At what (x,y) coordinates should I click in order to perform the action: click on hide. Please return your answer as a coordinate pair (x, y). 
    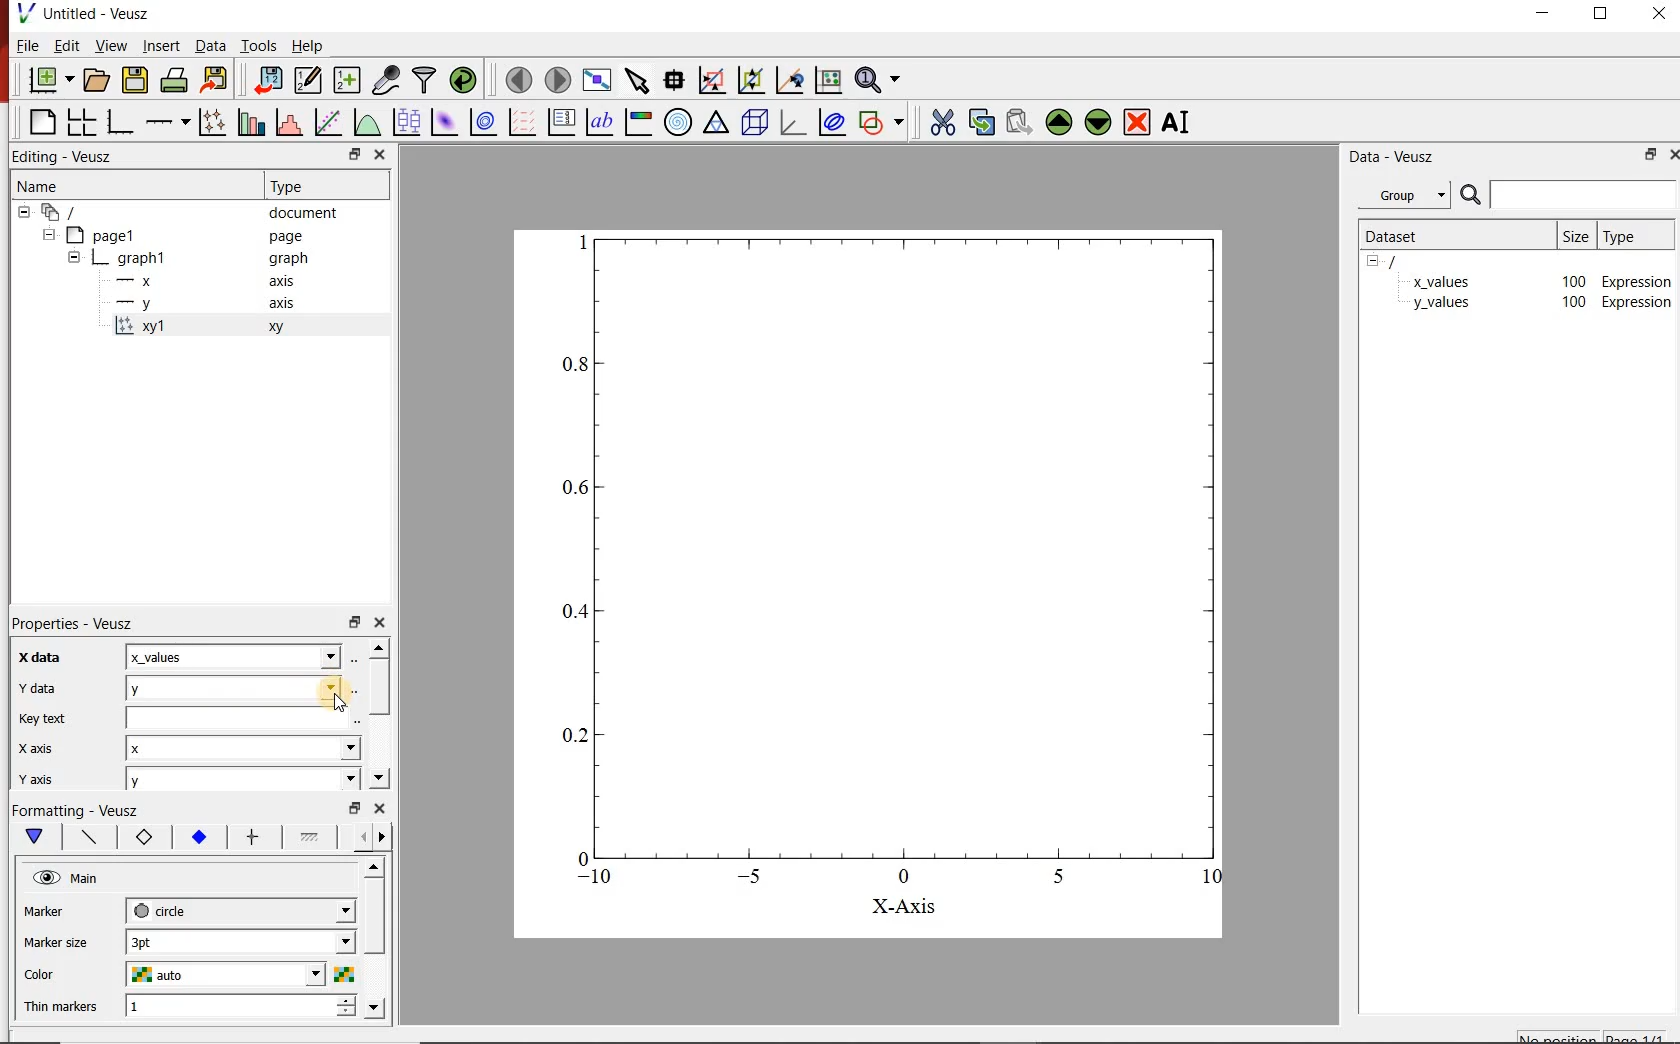
    Looking at the image, I should click on (48, 234).